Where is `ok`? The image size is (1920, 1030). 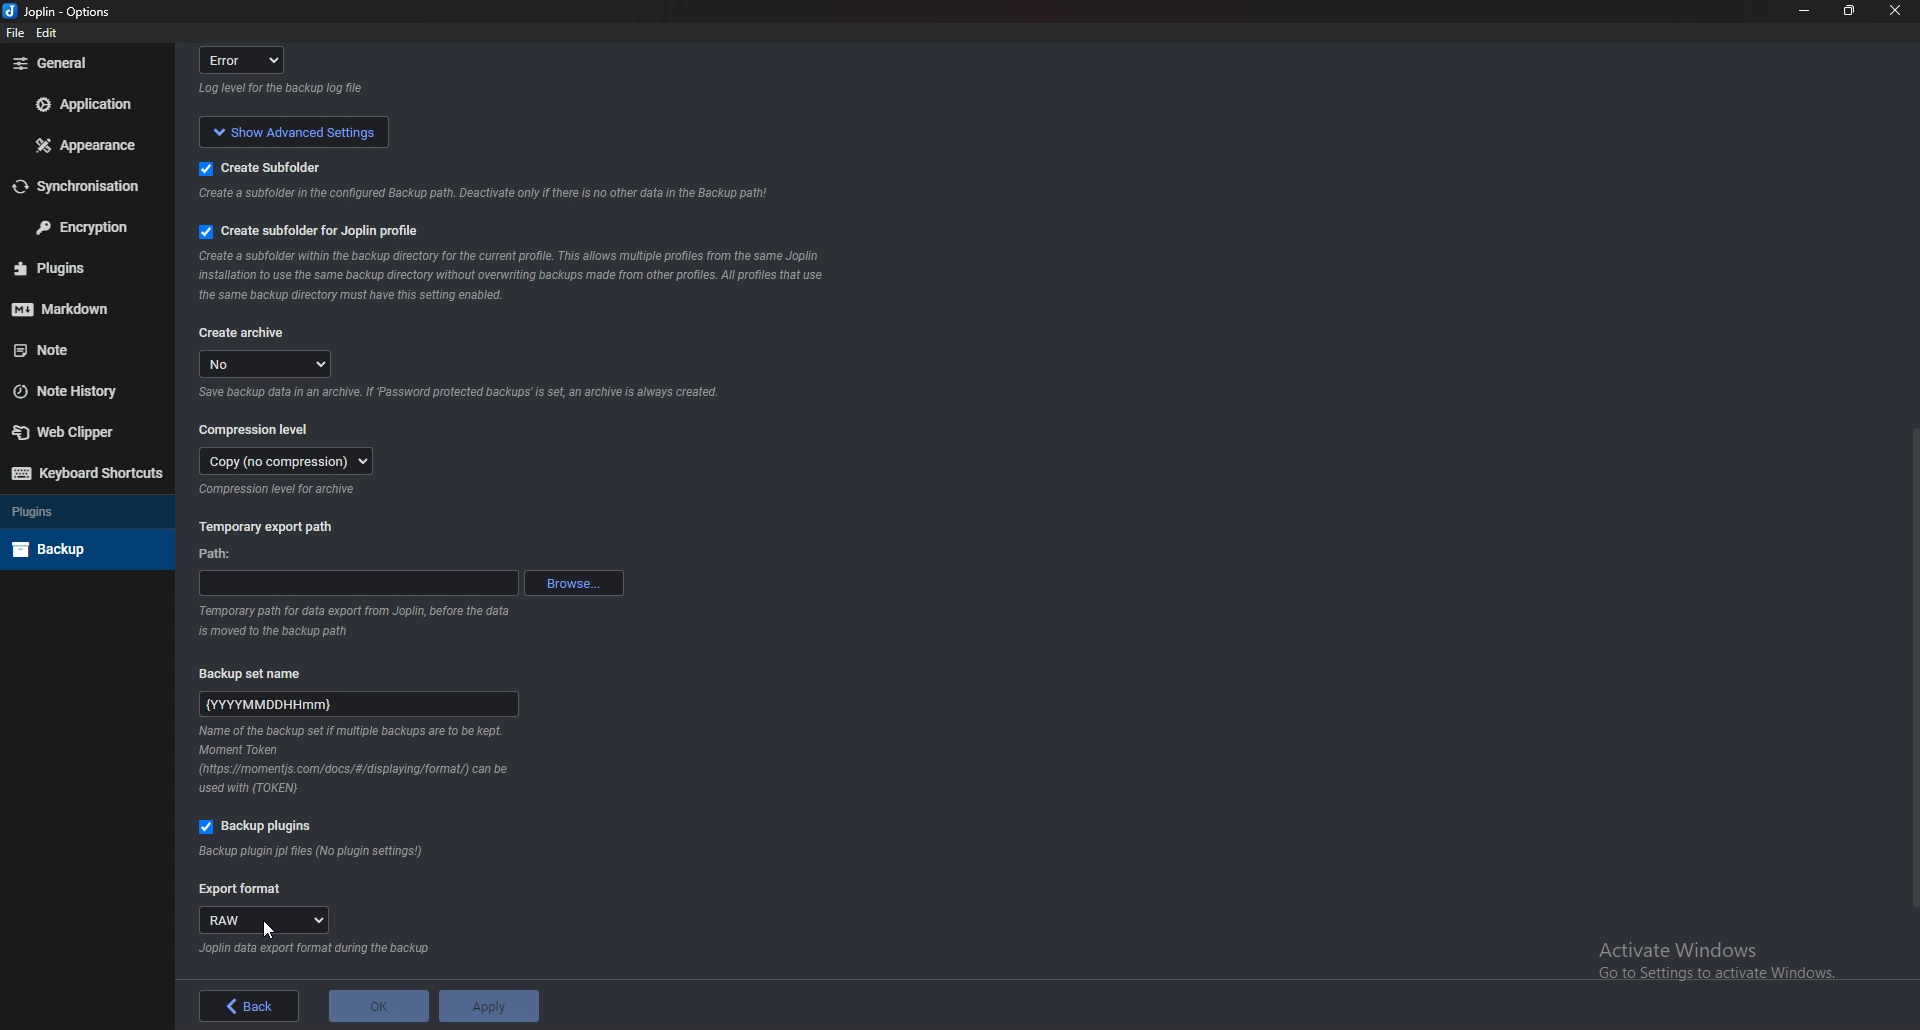 ok is located at coordinates (378, 1006).